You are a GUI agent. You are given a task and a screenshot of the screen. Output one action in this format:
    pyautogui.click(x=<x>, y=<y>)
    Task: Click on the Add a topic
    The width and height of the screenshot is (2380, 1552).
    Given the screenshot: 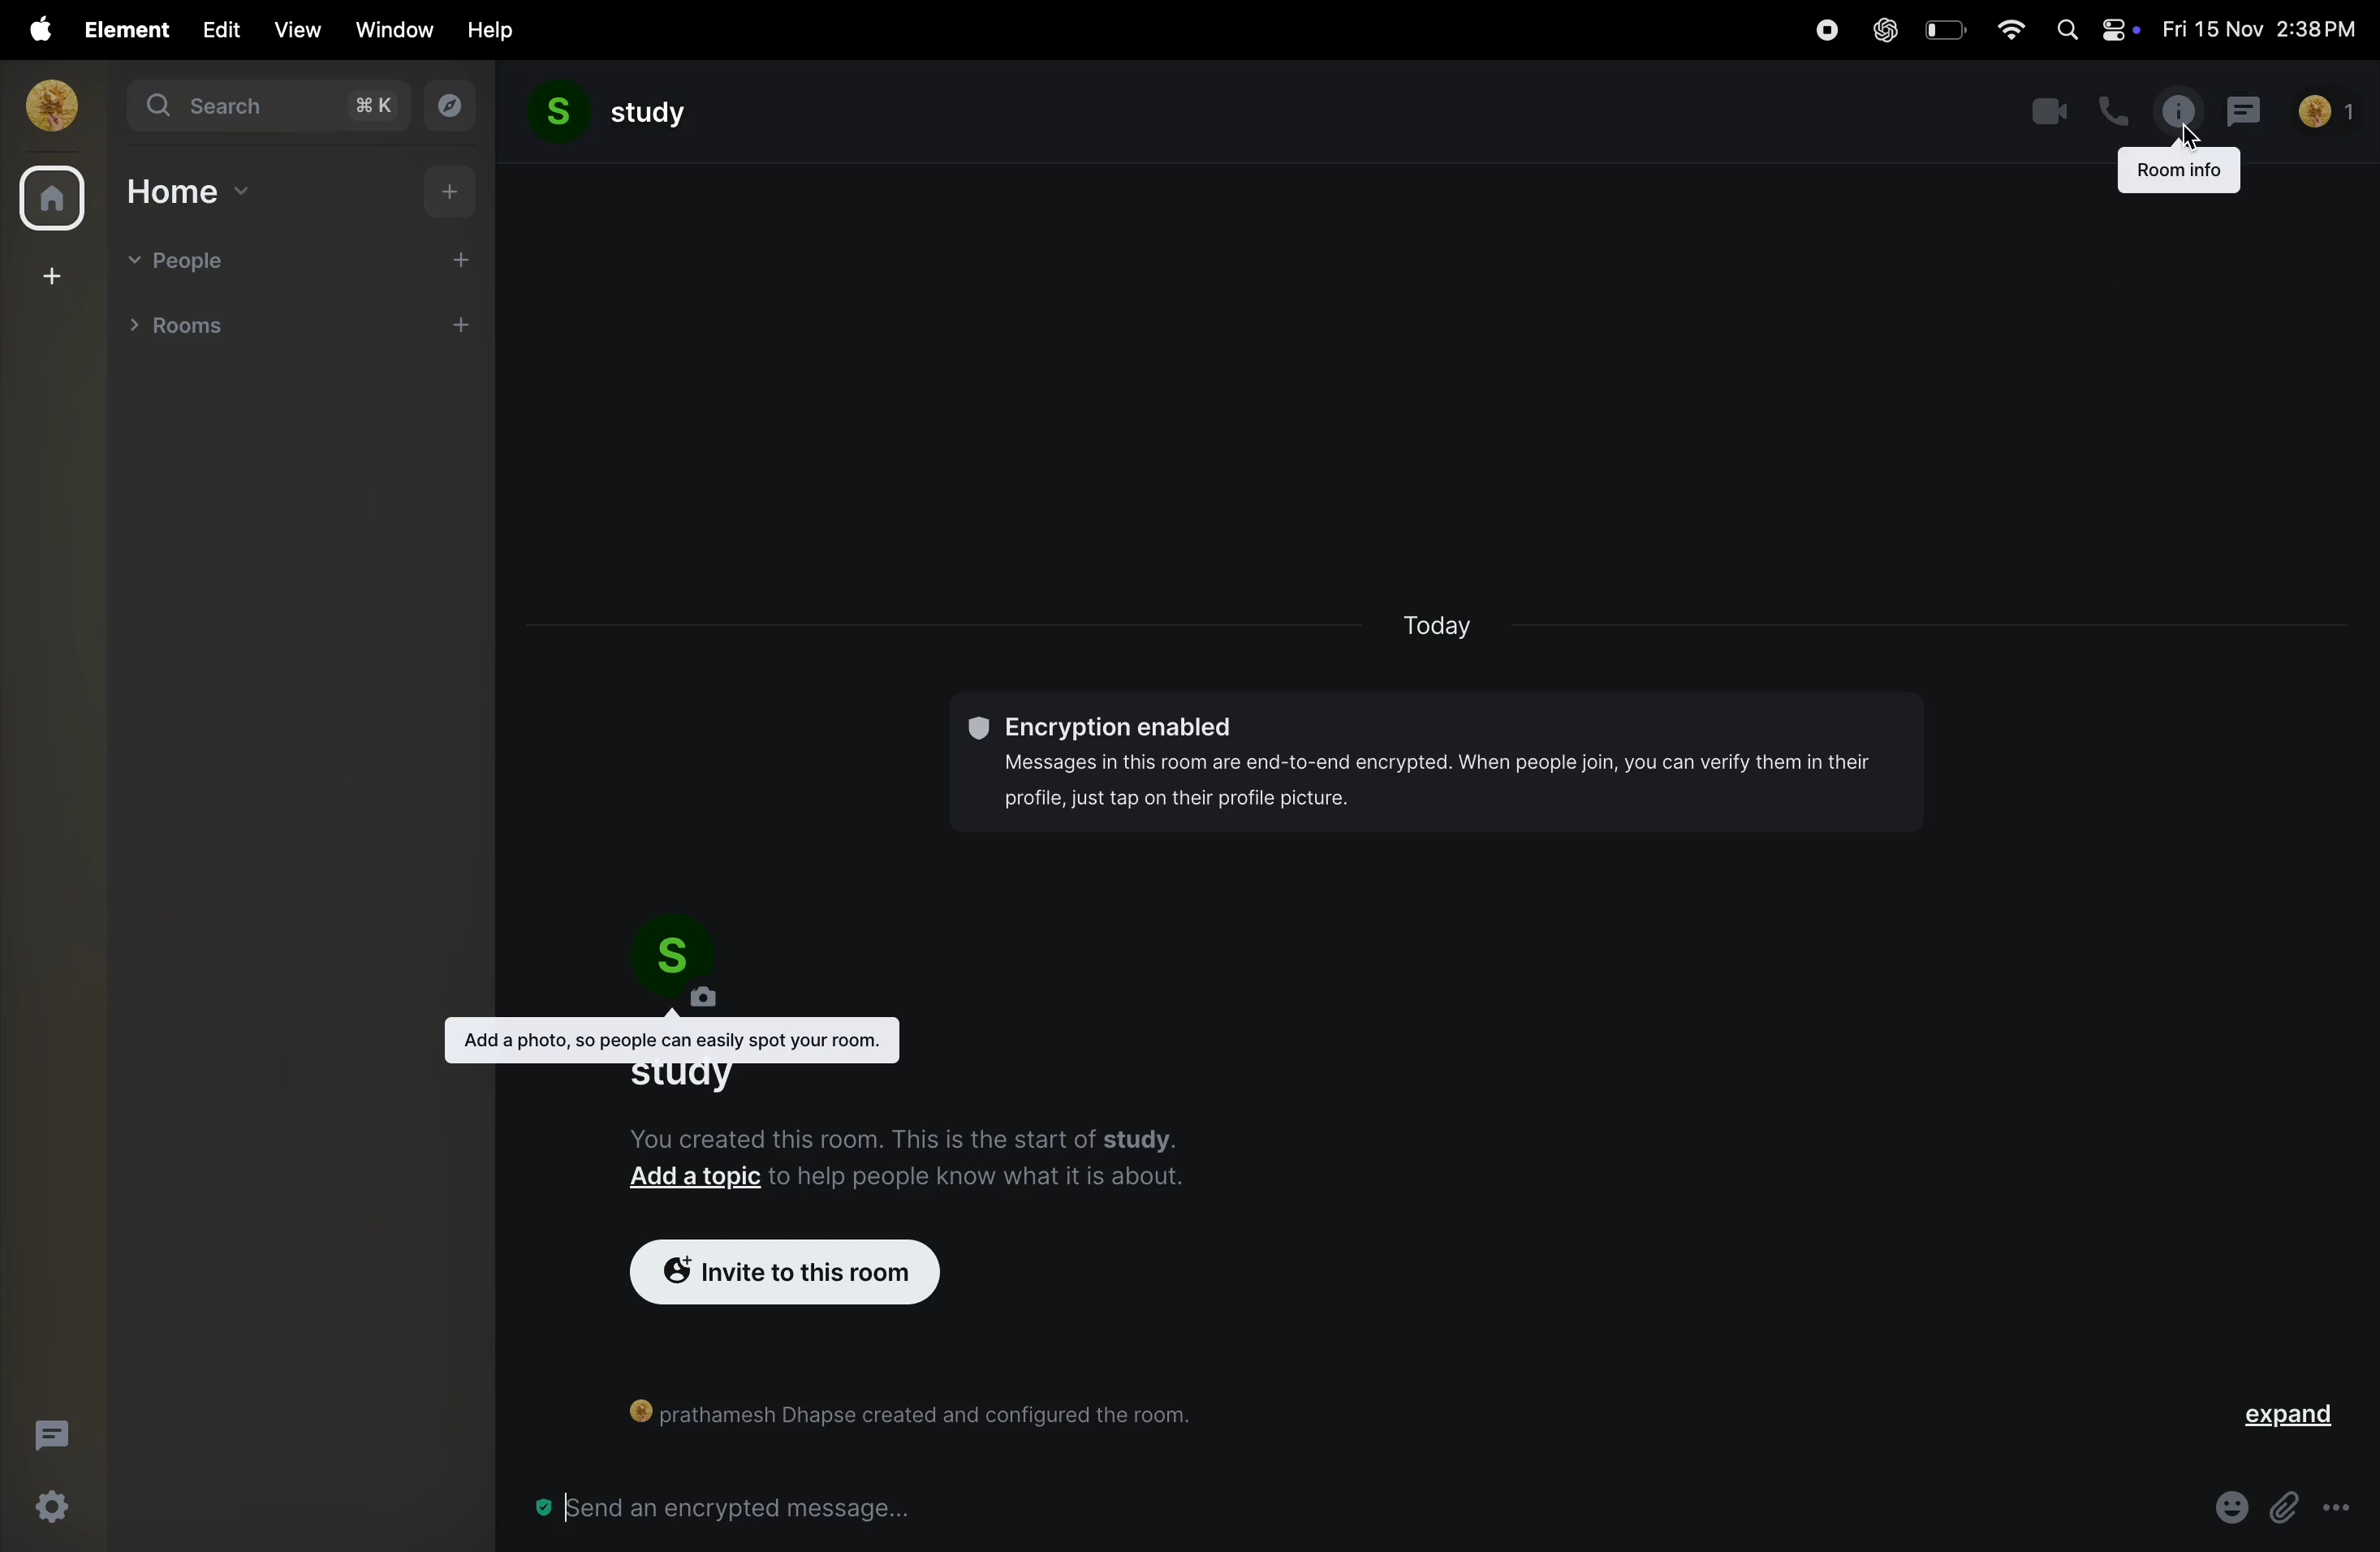 What is the action you would take?
    pyautogui.click(x=692, y=1181)
    